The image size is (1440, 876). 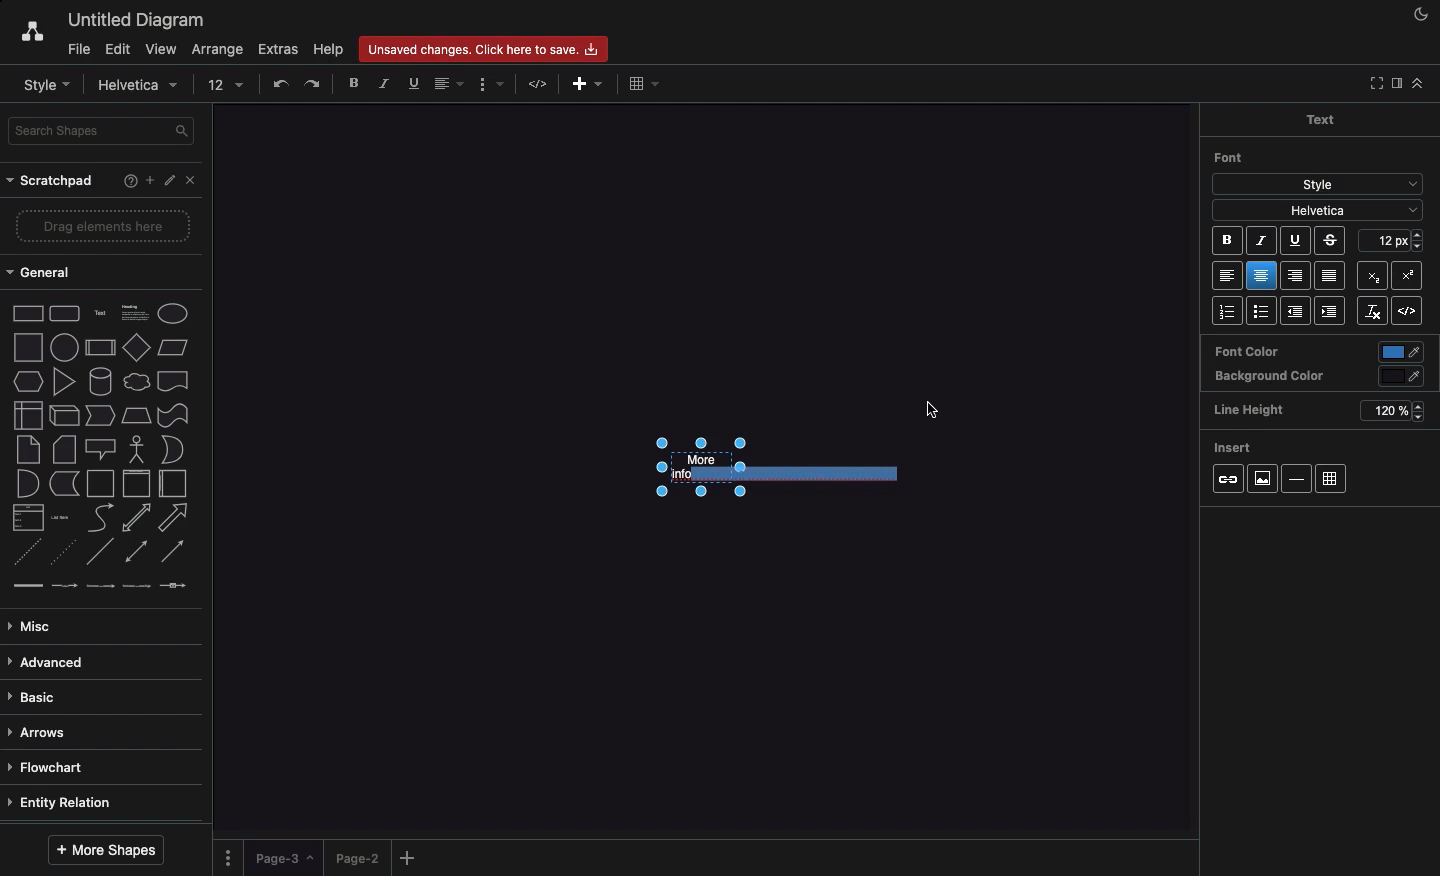 What do you see at coordinates (1373, 84) in the screenshot?
I see `Collapse` at bounding box center [1373, 84].